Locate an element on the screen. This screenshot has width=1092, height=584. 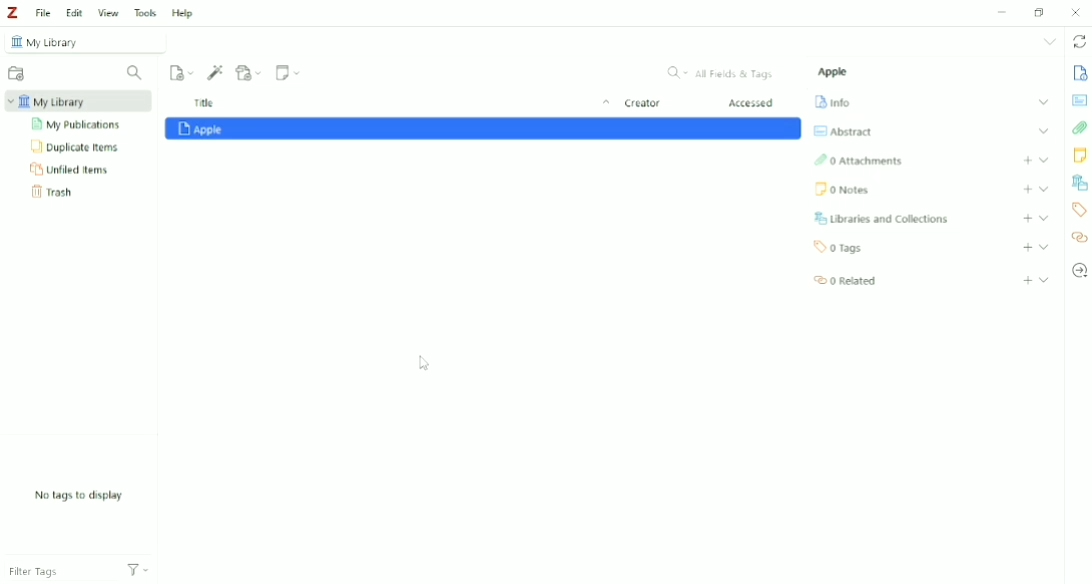
Expand section is located at coordinates (1044, 218).